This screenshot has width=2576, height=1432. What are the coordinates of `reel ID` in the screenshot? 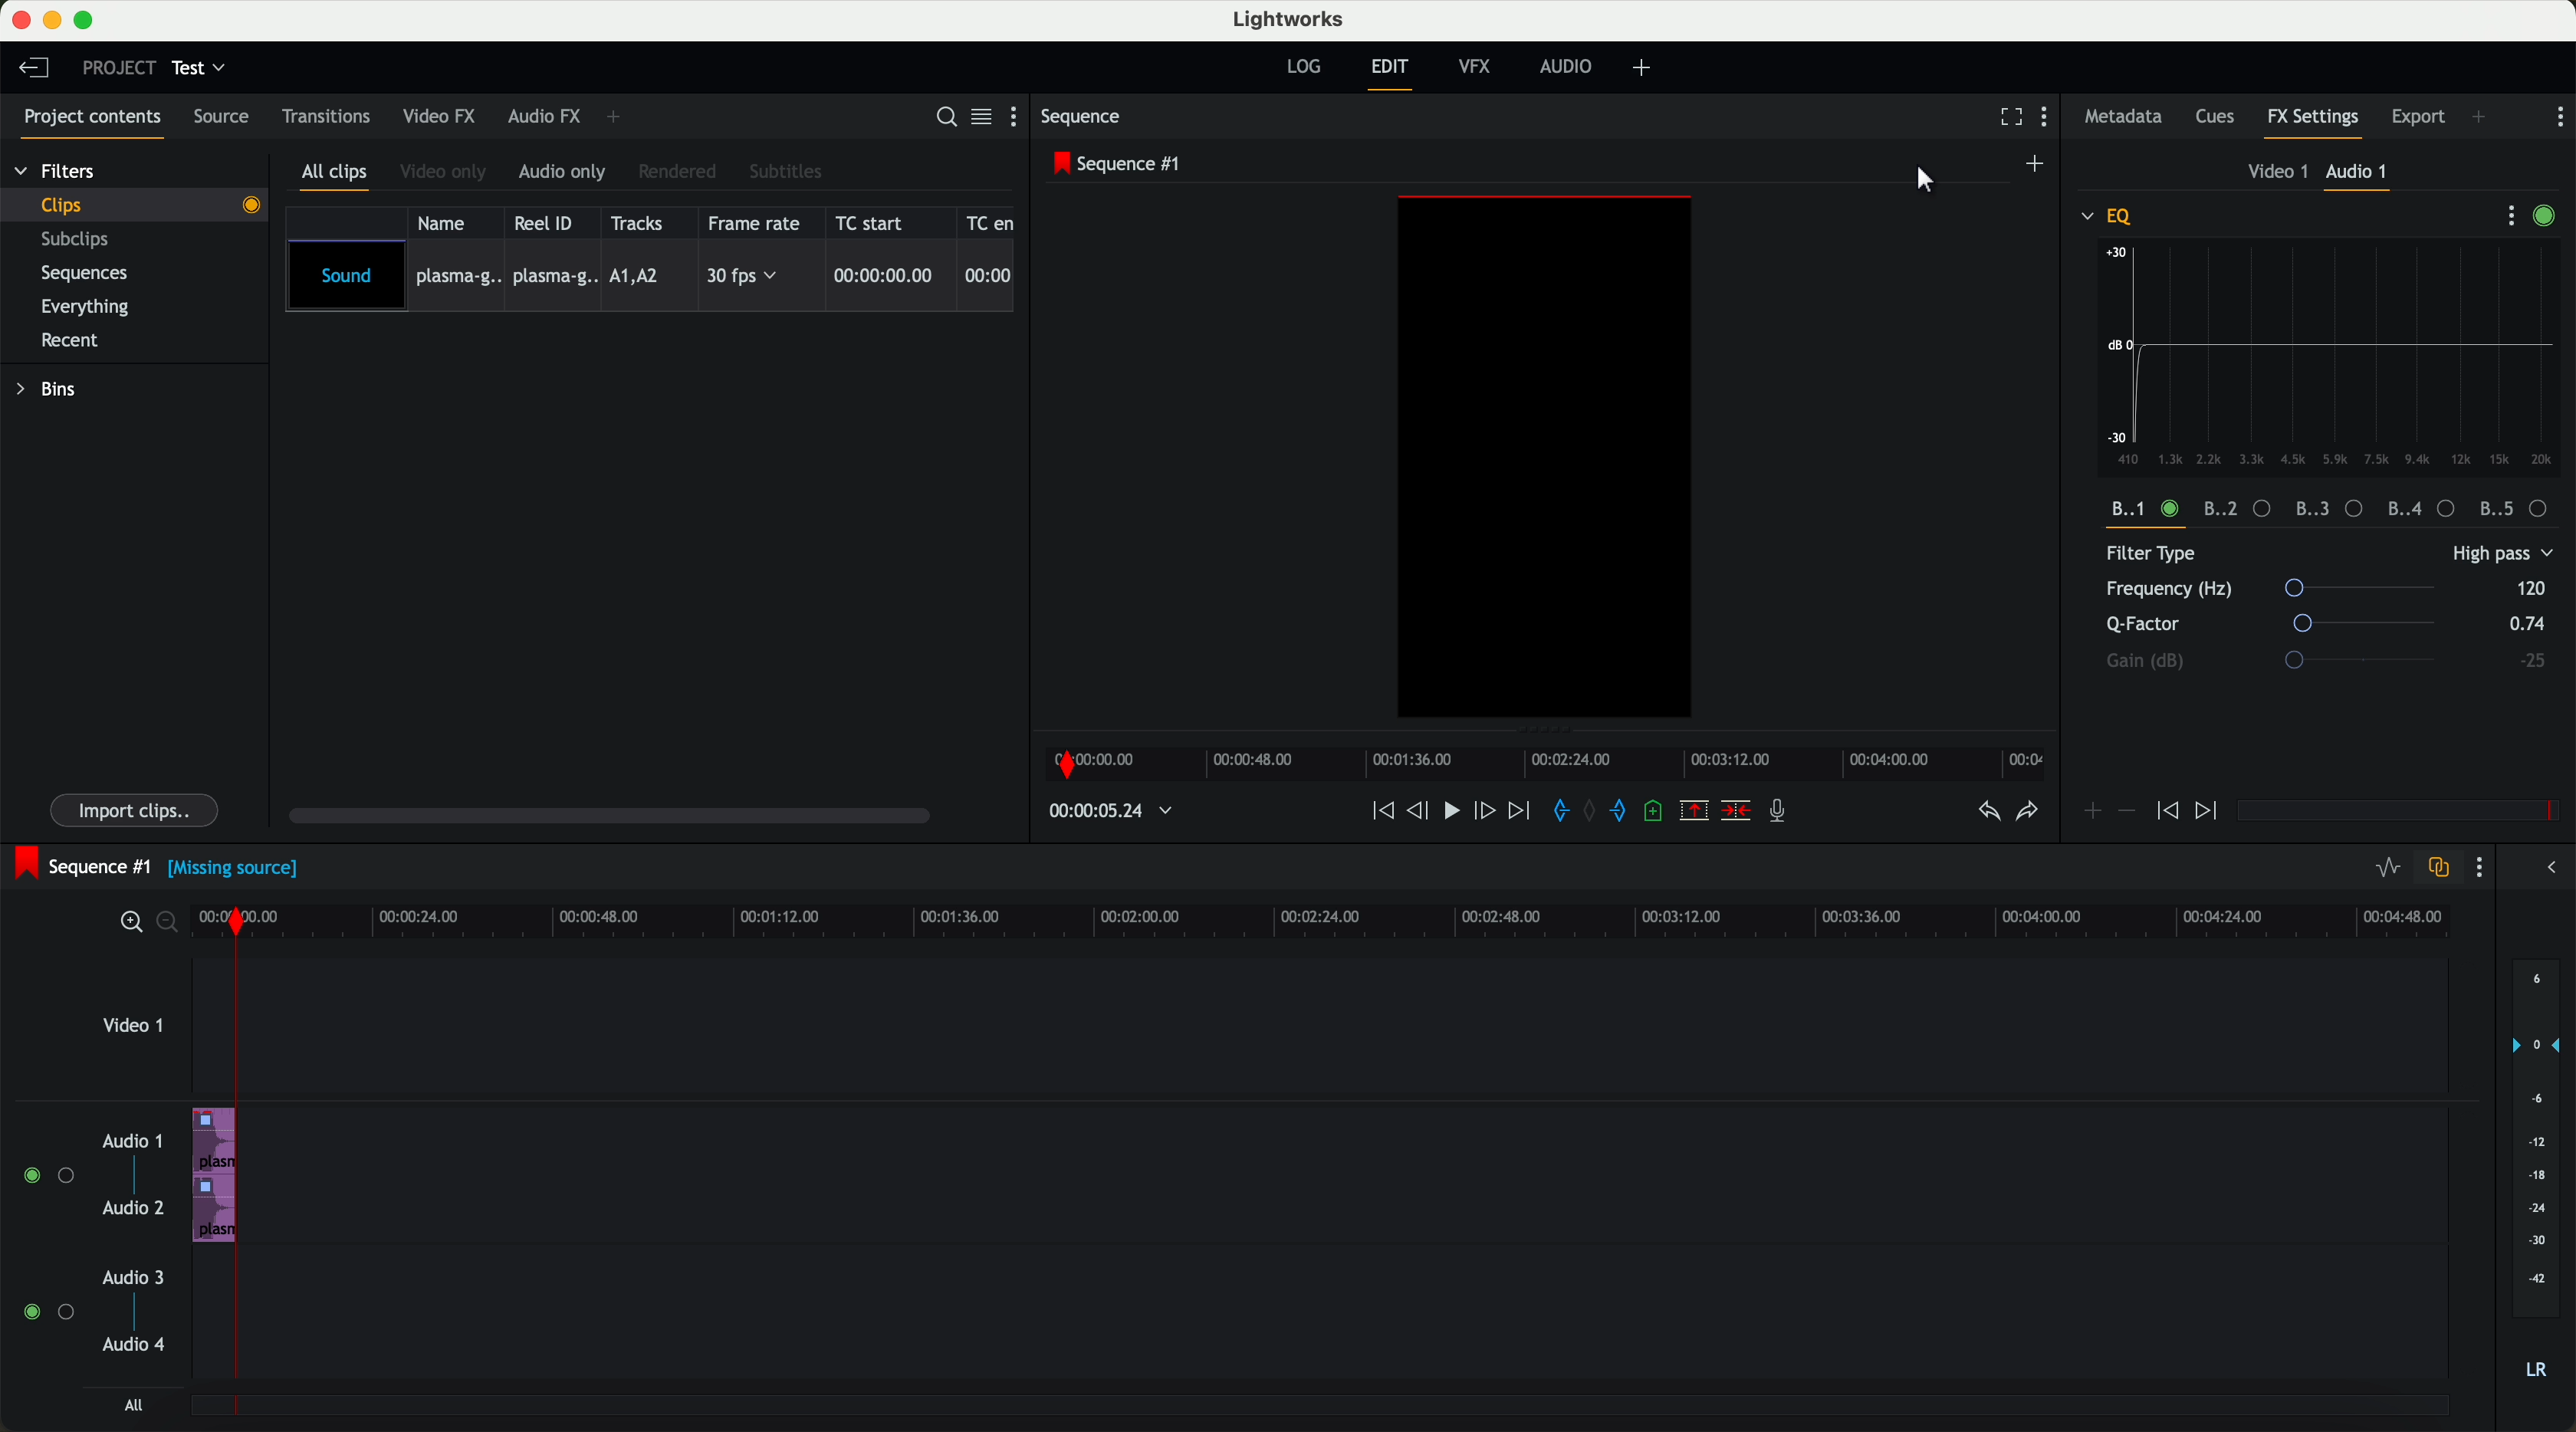 It's located at (549, 223).